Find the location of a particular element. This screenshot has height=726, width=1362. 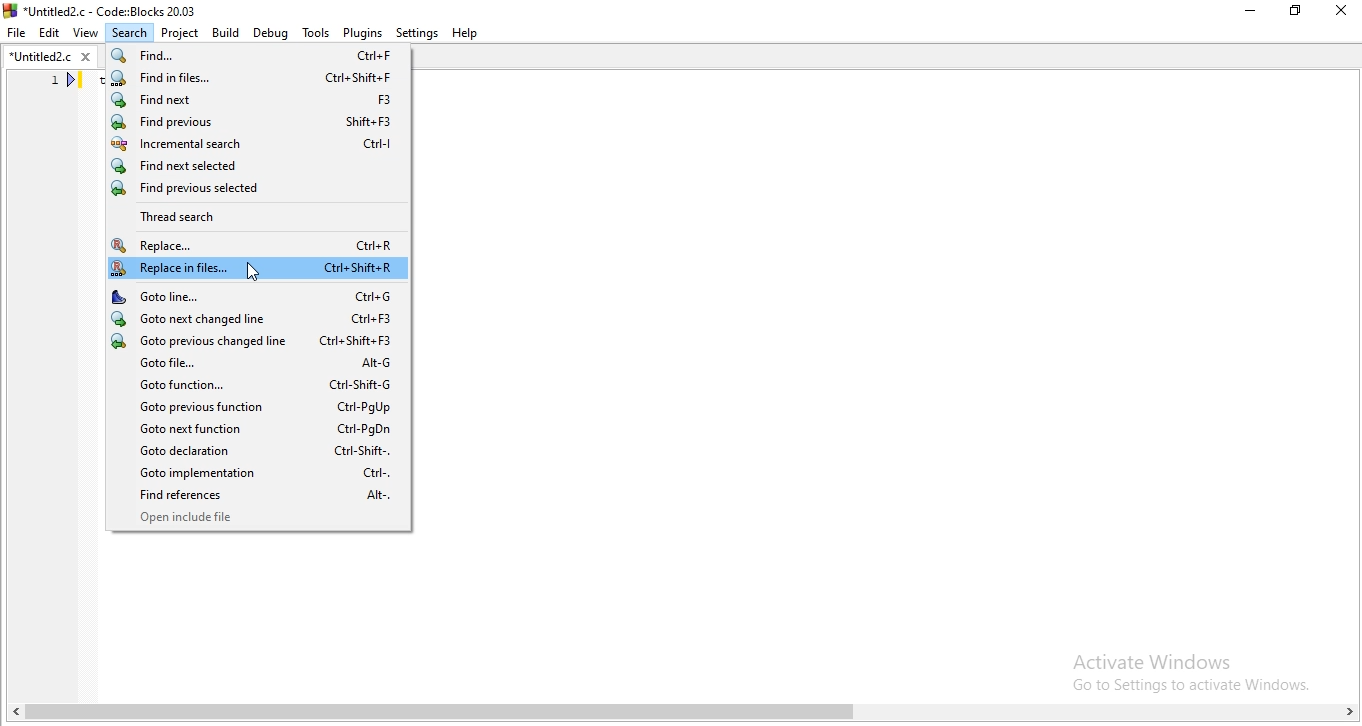

Build  is located at coordinates (225, 32).